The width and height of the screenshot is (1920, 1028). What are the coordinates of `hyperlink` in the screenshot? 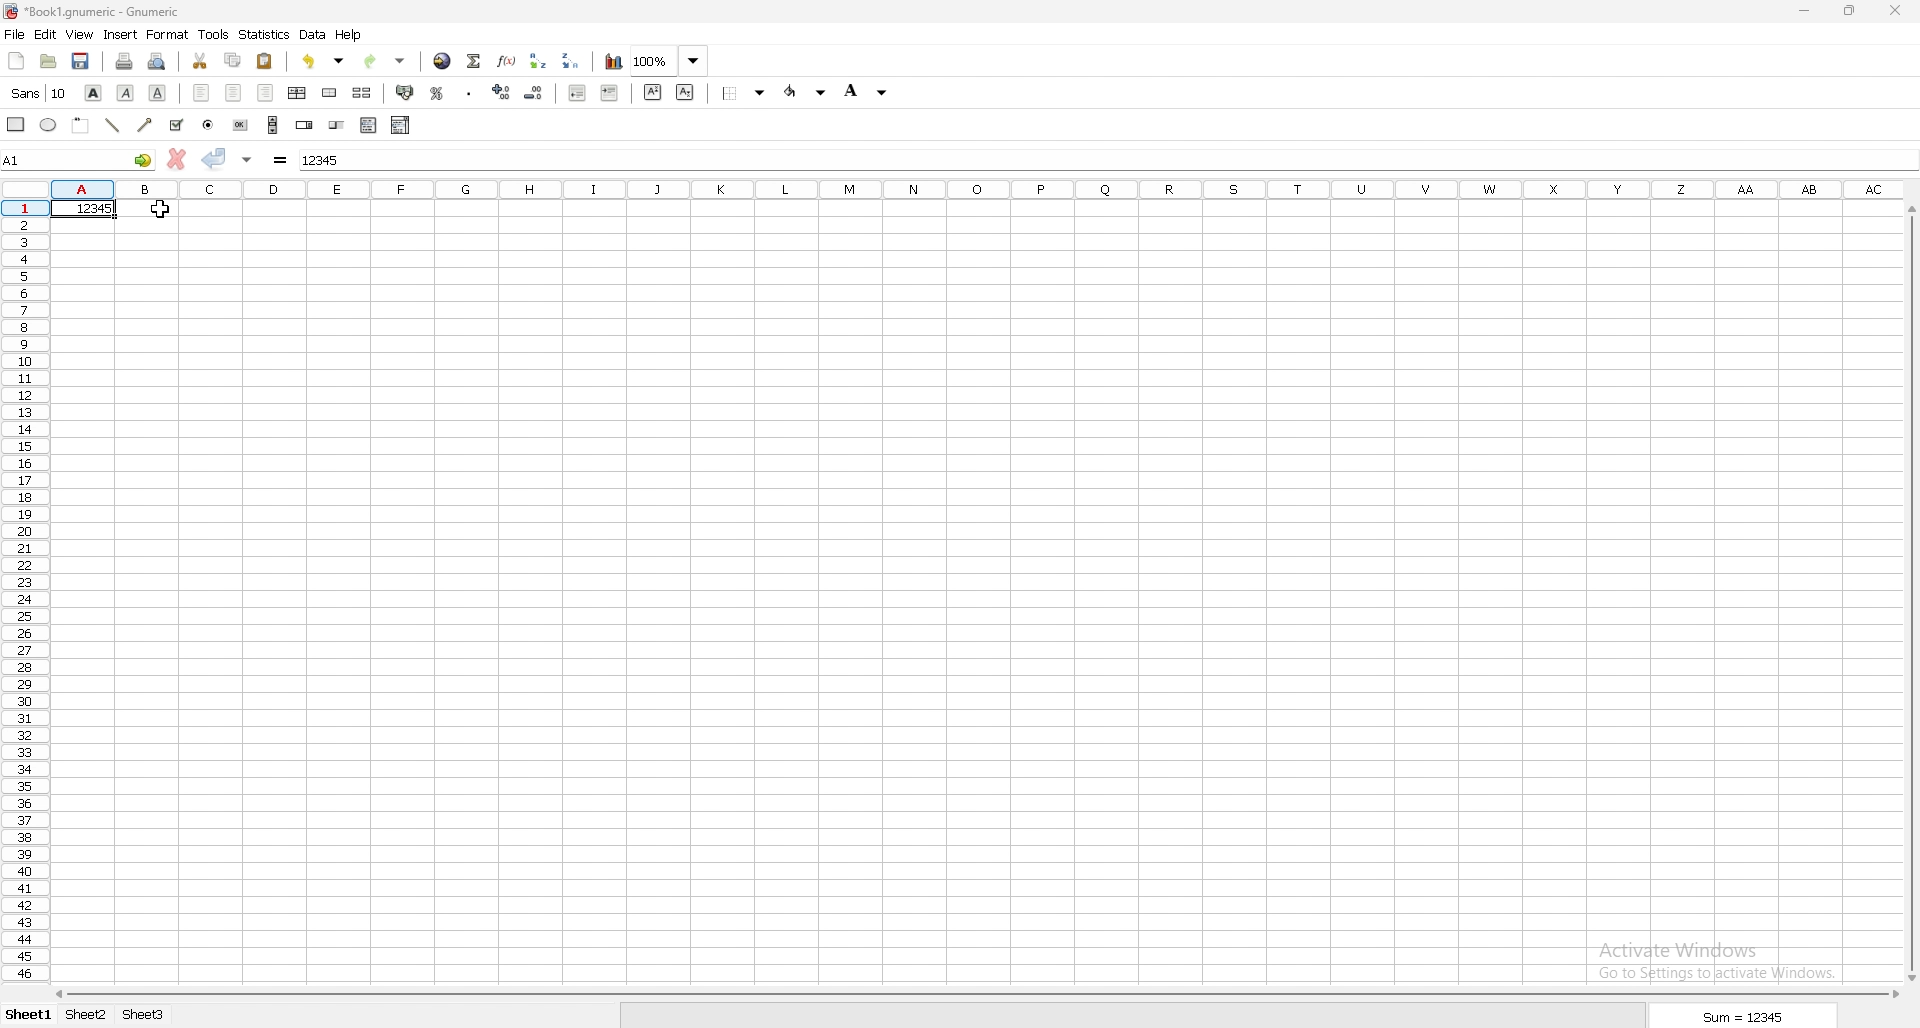 It's located at (444, 60).